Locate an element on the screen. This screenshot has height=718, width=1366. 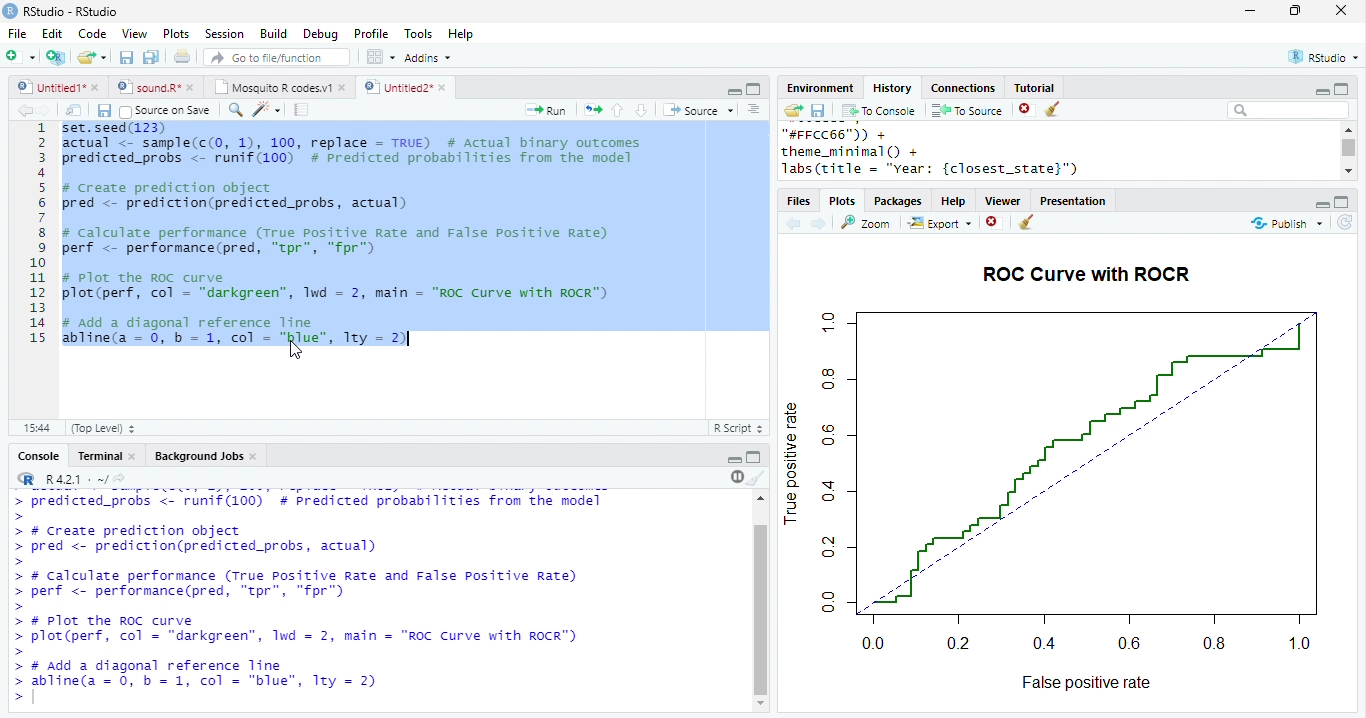
new file is located at coordinates (20, 56).